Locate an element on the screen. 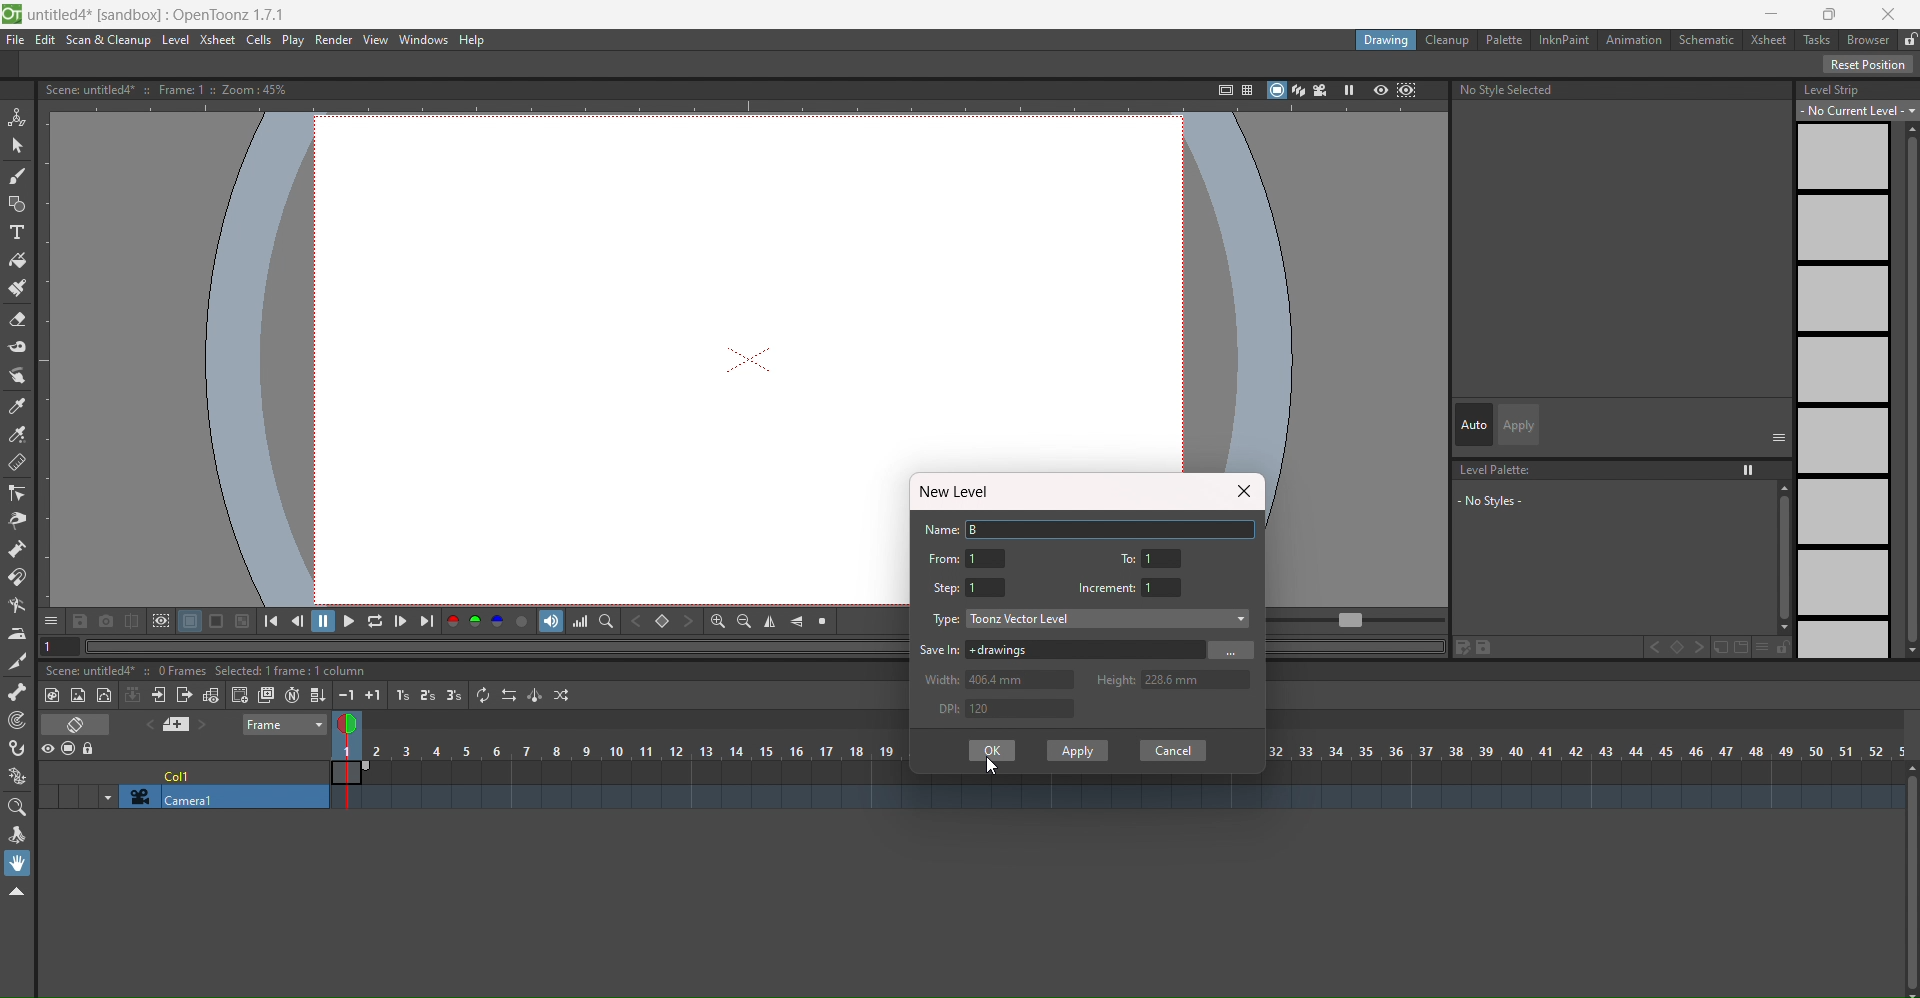 The width and height of the screenshot is (1920, 998).  is located at coordinates (768, 622).